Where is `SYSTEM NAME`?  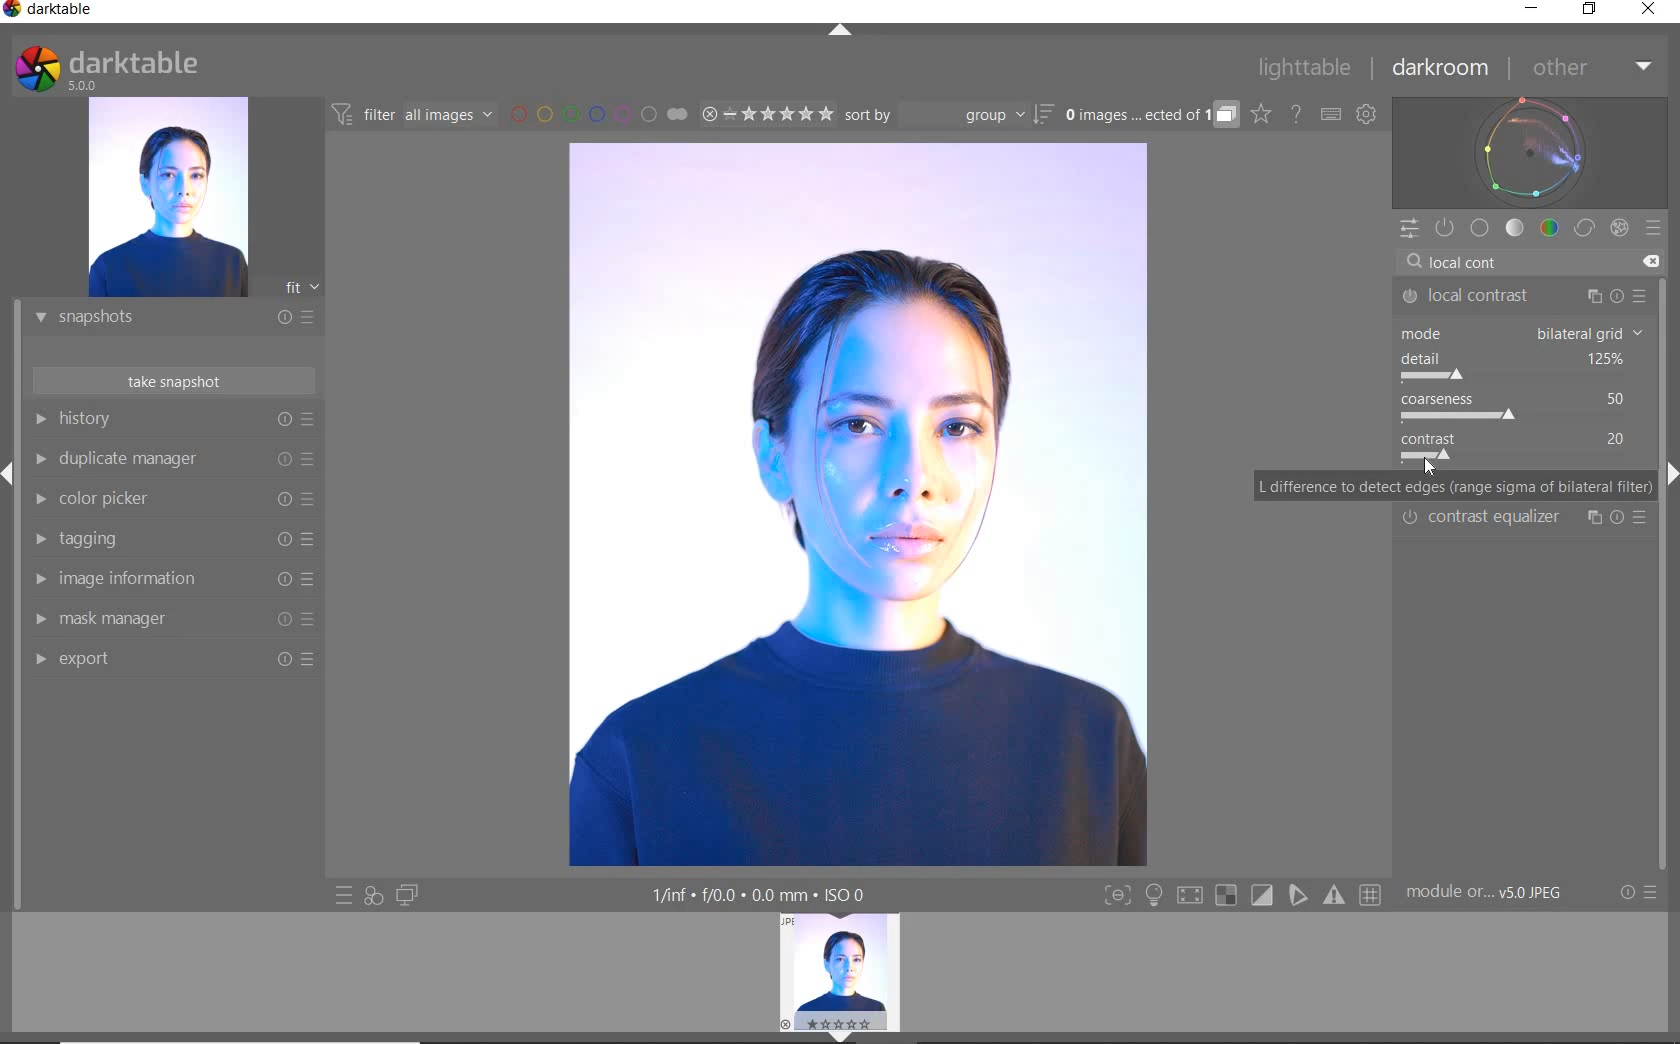 SYSTEM NAME is located at coordinates (52, 13).